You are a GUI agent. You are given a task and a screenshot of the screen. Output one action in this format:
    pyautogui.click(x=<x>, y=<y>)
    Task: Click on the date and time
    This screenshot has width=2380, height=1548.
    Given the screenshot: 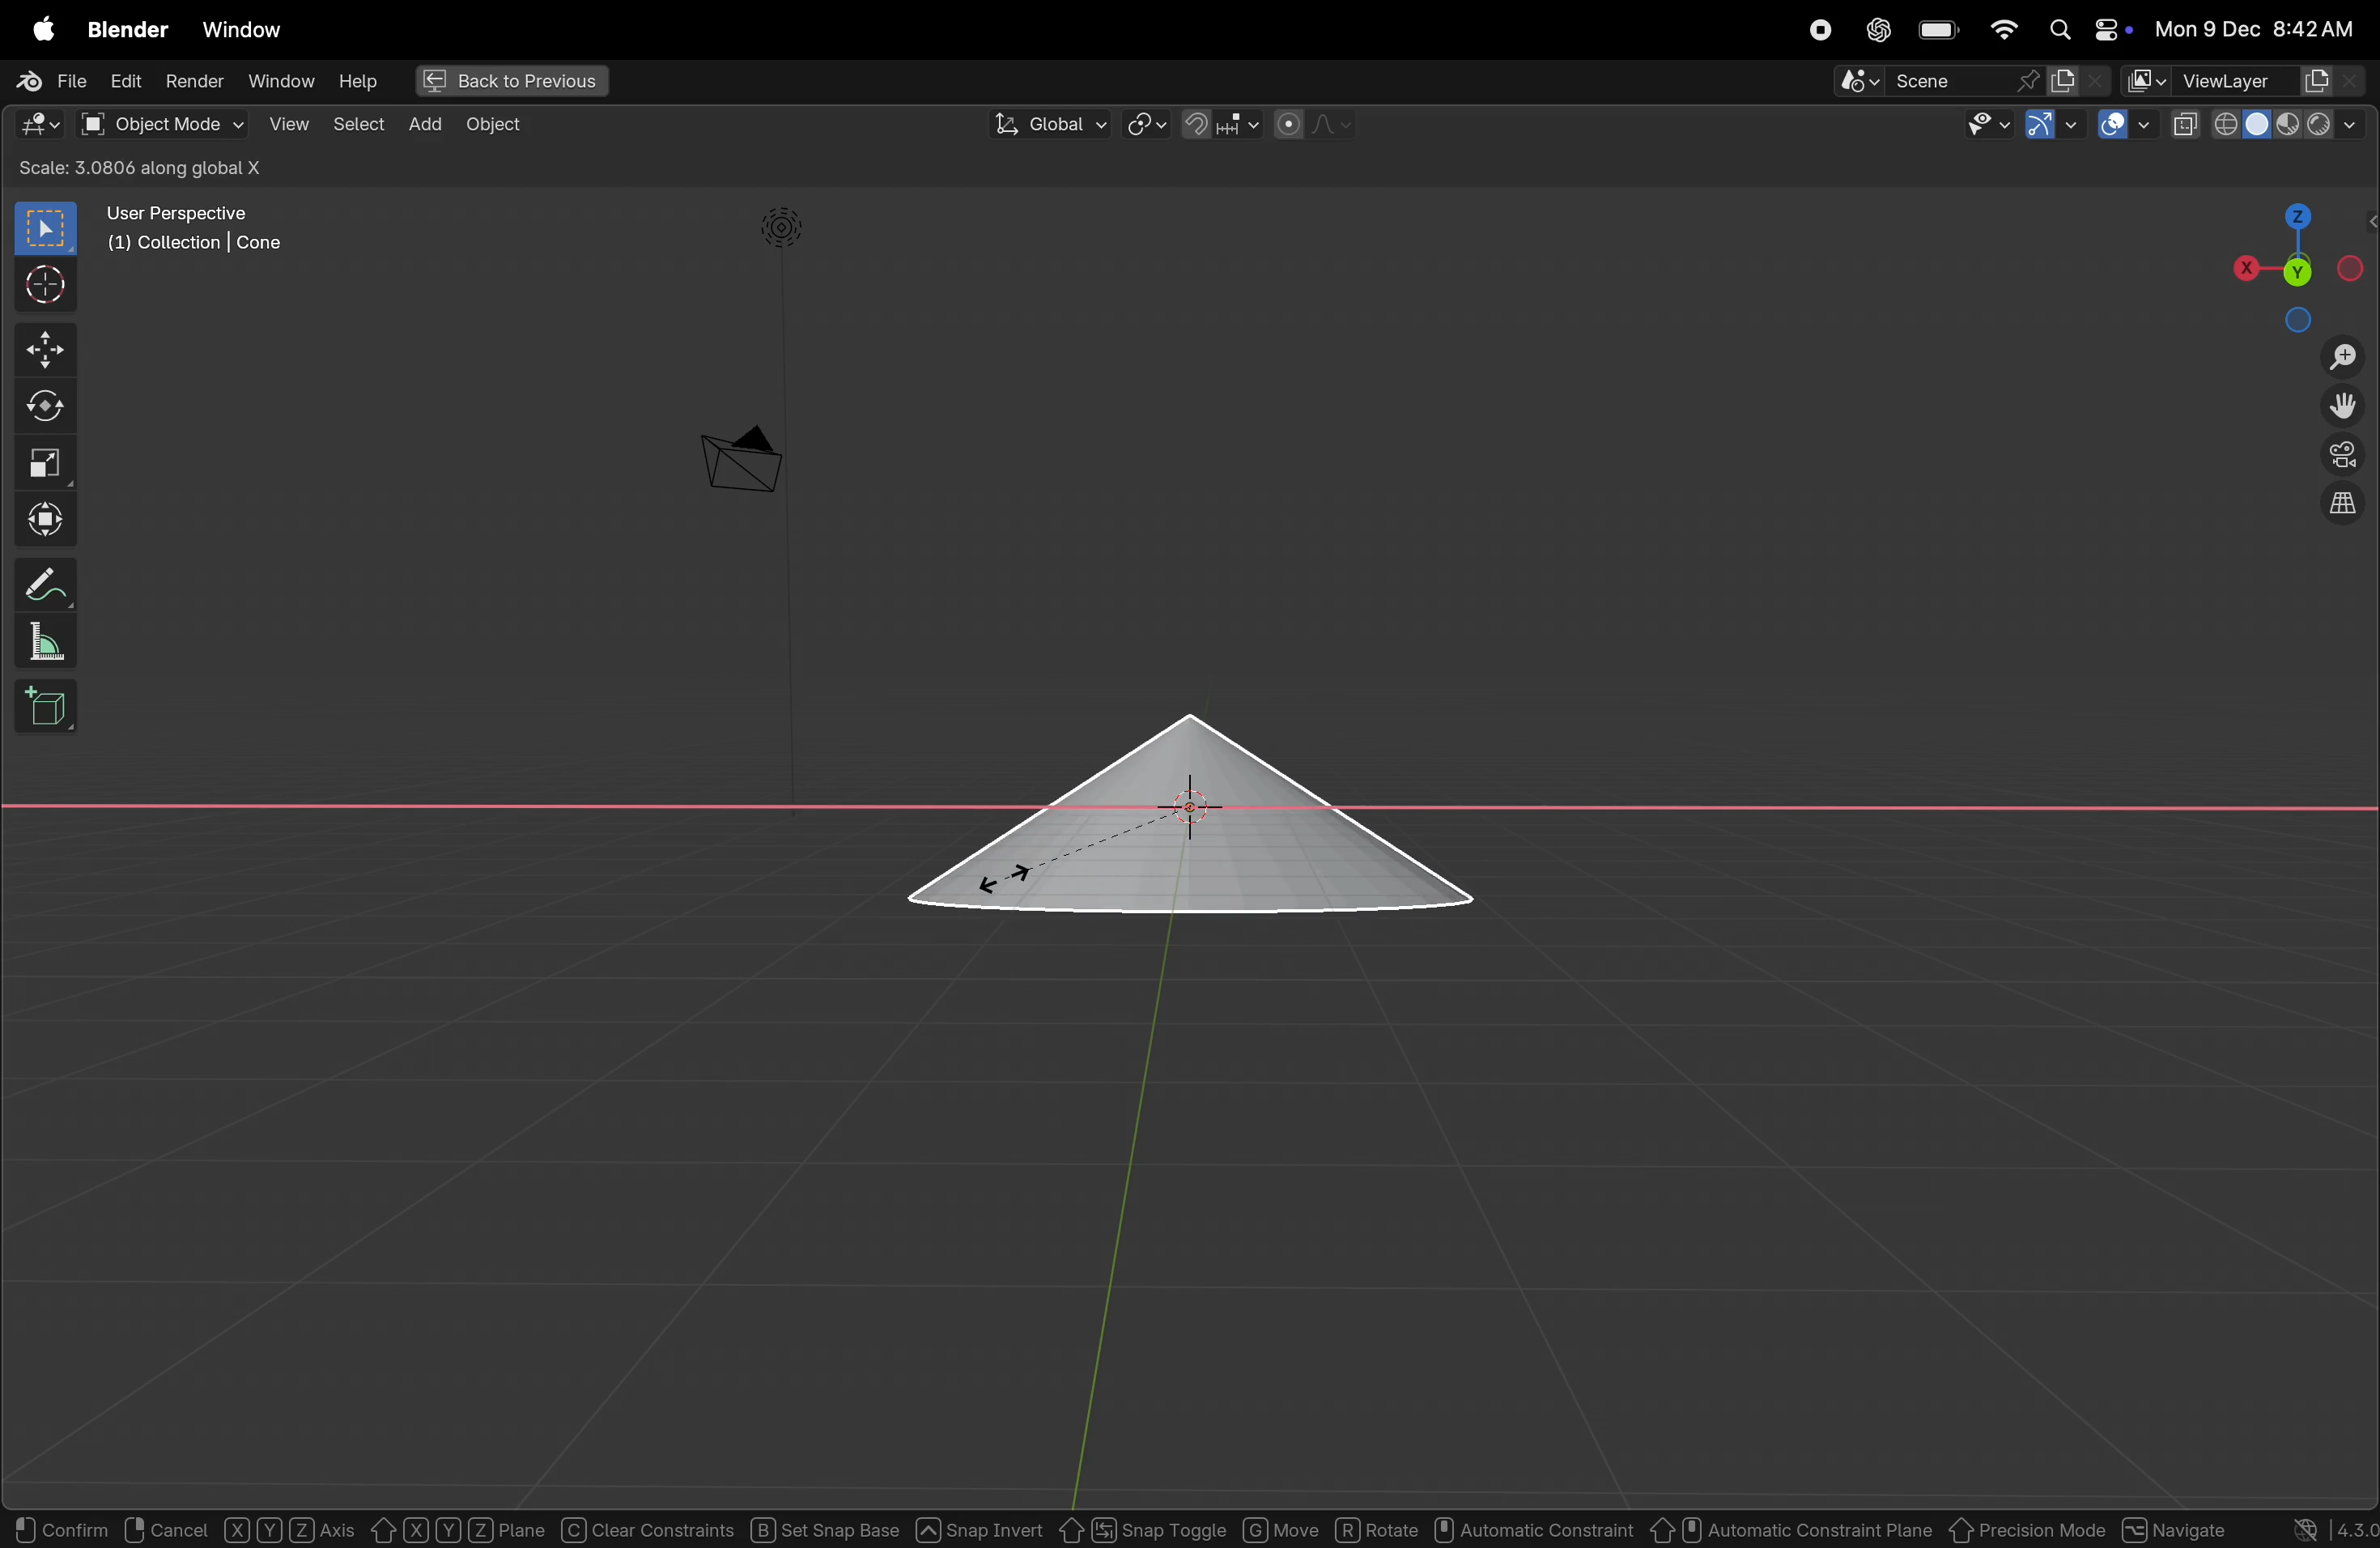 What is the action you would take?
    pyautogui.click(x=2254, y=28)
    